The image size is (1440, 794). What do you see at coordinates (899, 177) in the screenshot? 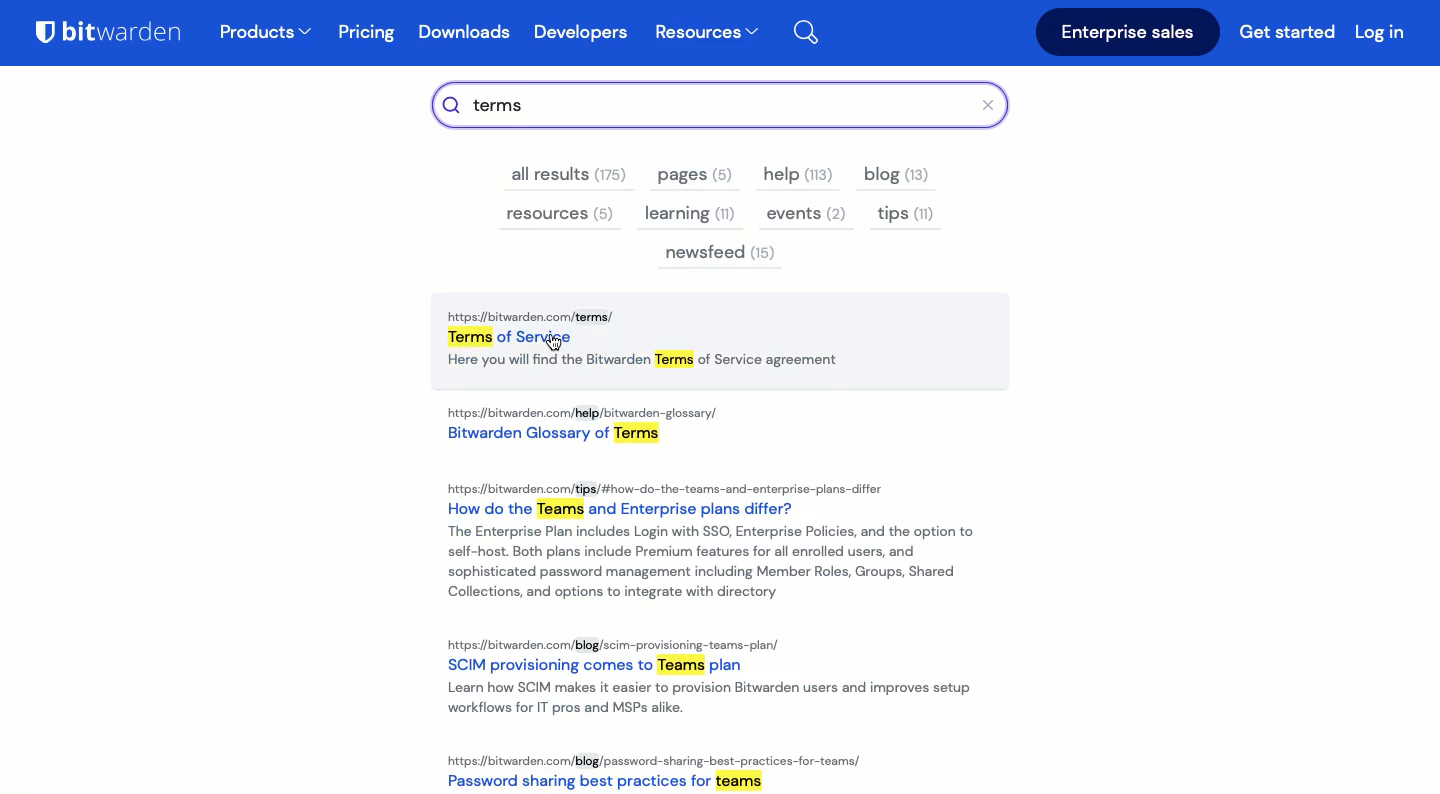
I see `blog` at bounding box center [899, 177].